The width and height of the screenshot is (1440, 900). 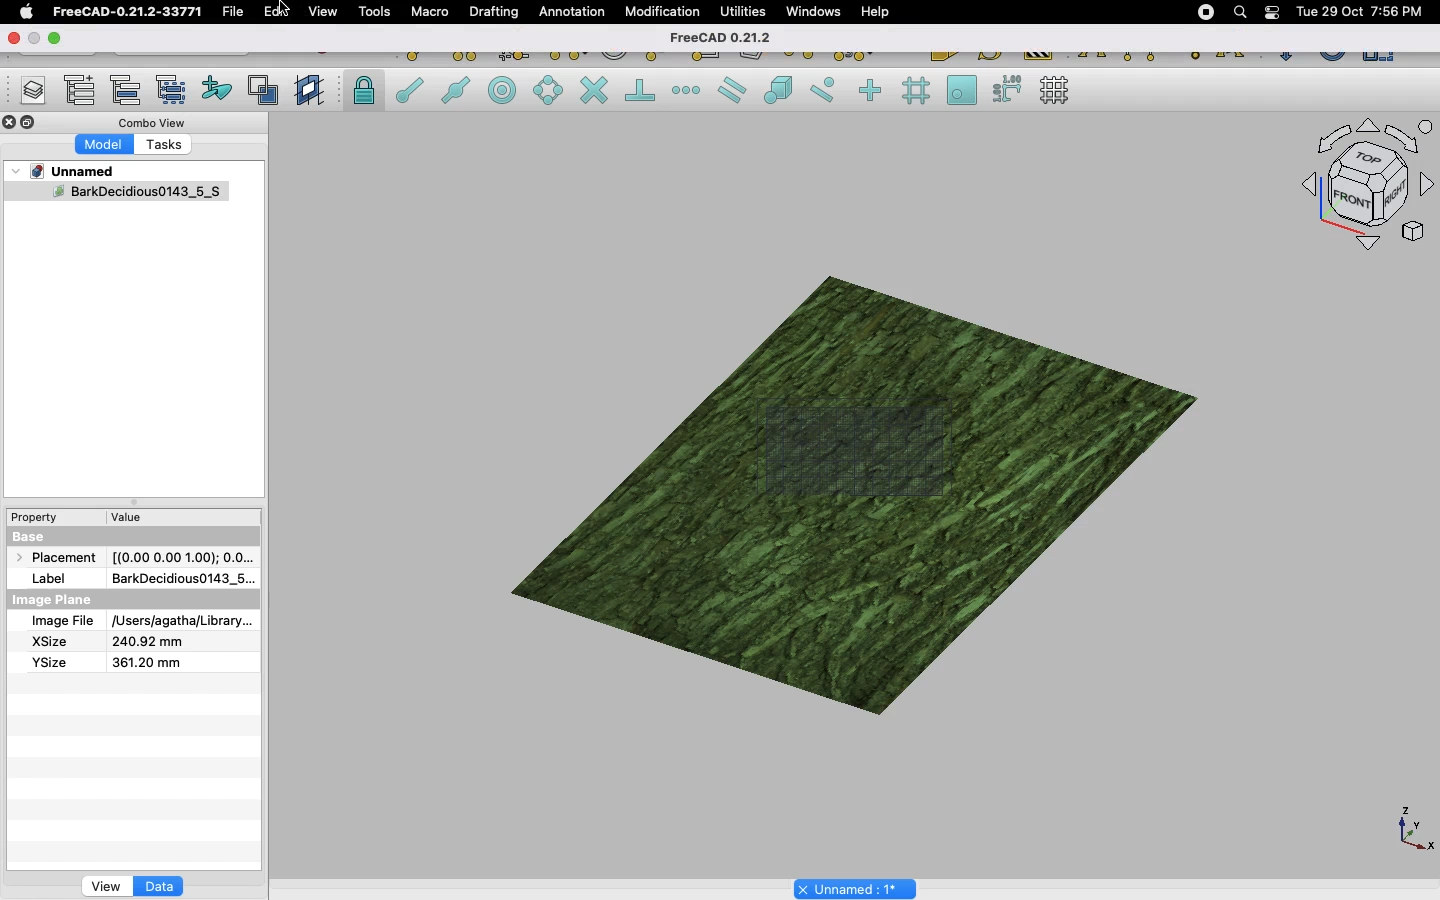 I want to click on File, so click(x=233, y=12).